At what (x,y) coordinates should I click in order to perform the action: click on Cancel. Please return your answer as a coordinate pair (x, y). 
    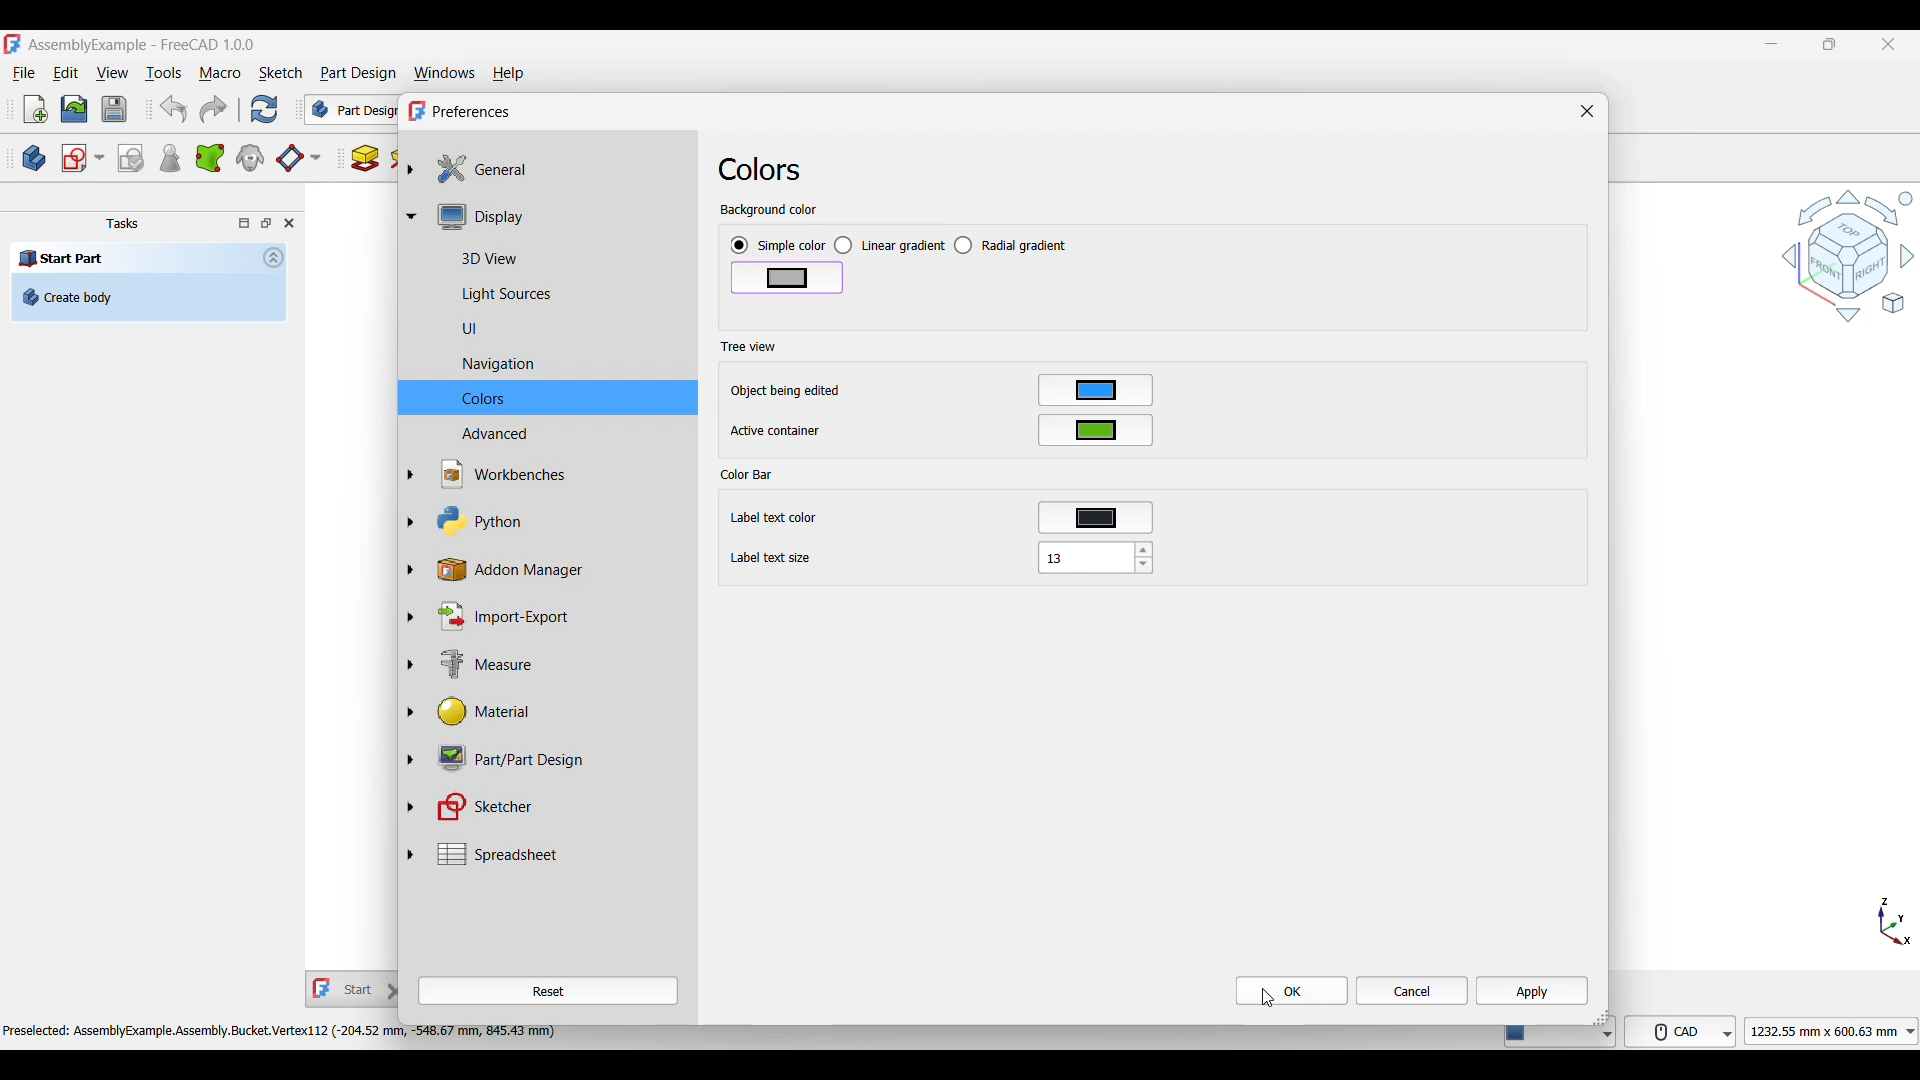
    Looking at the image, I should click on (1412, 991).